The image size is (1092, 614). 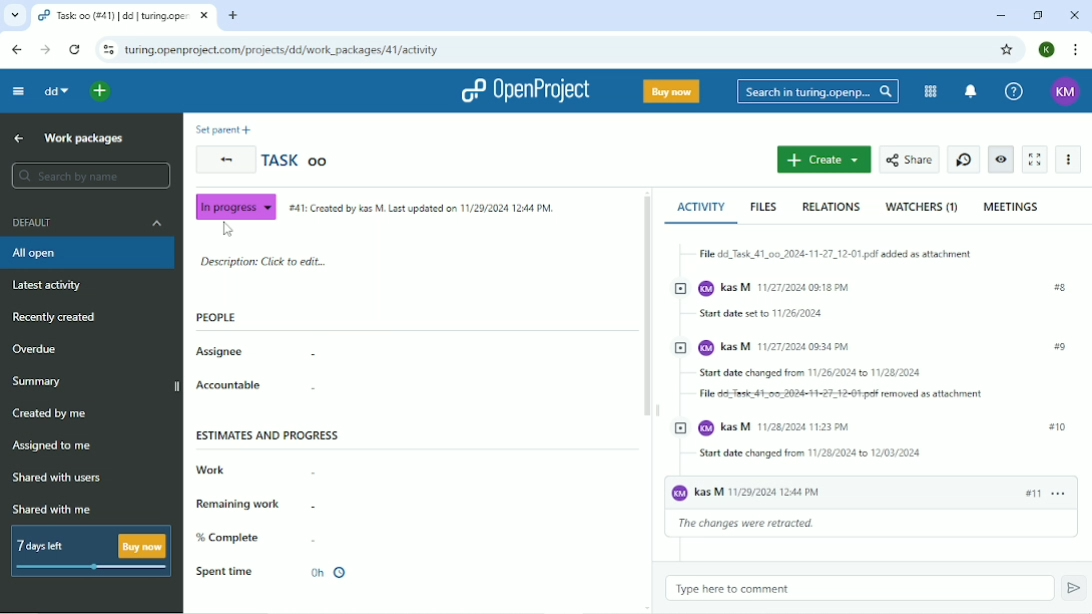 What do you see at coordinates (44, 49) in the screenshot?
I see `Forward` at bounding box center [44, 49].